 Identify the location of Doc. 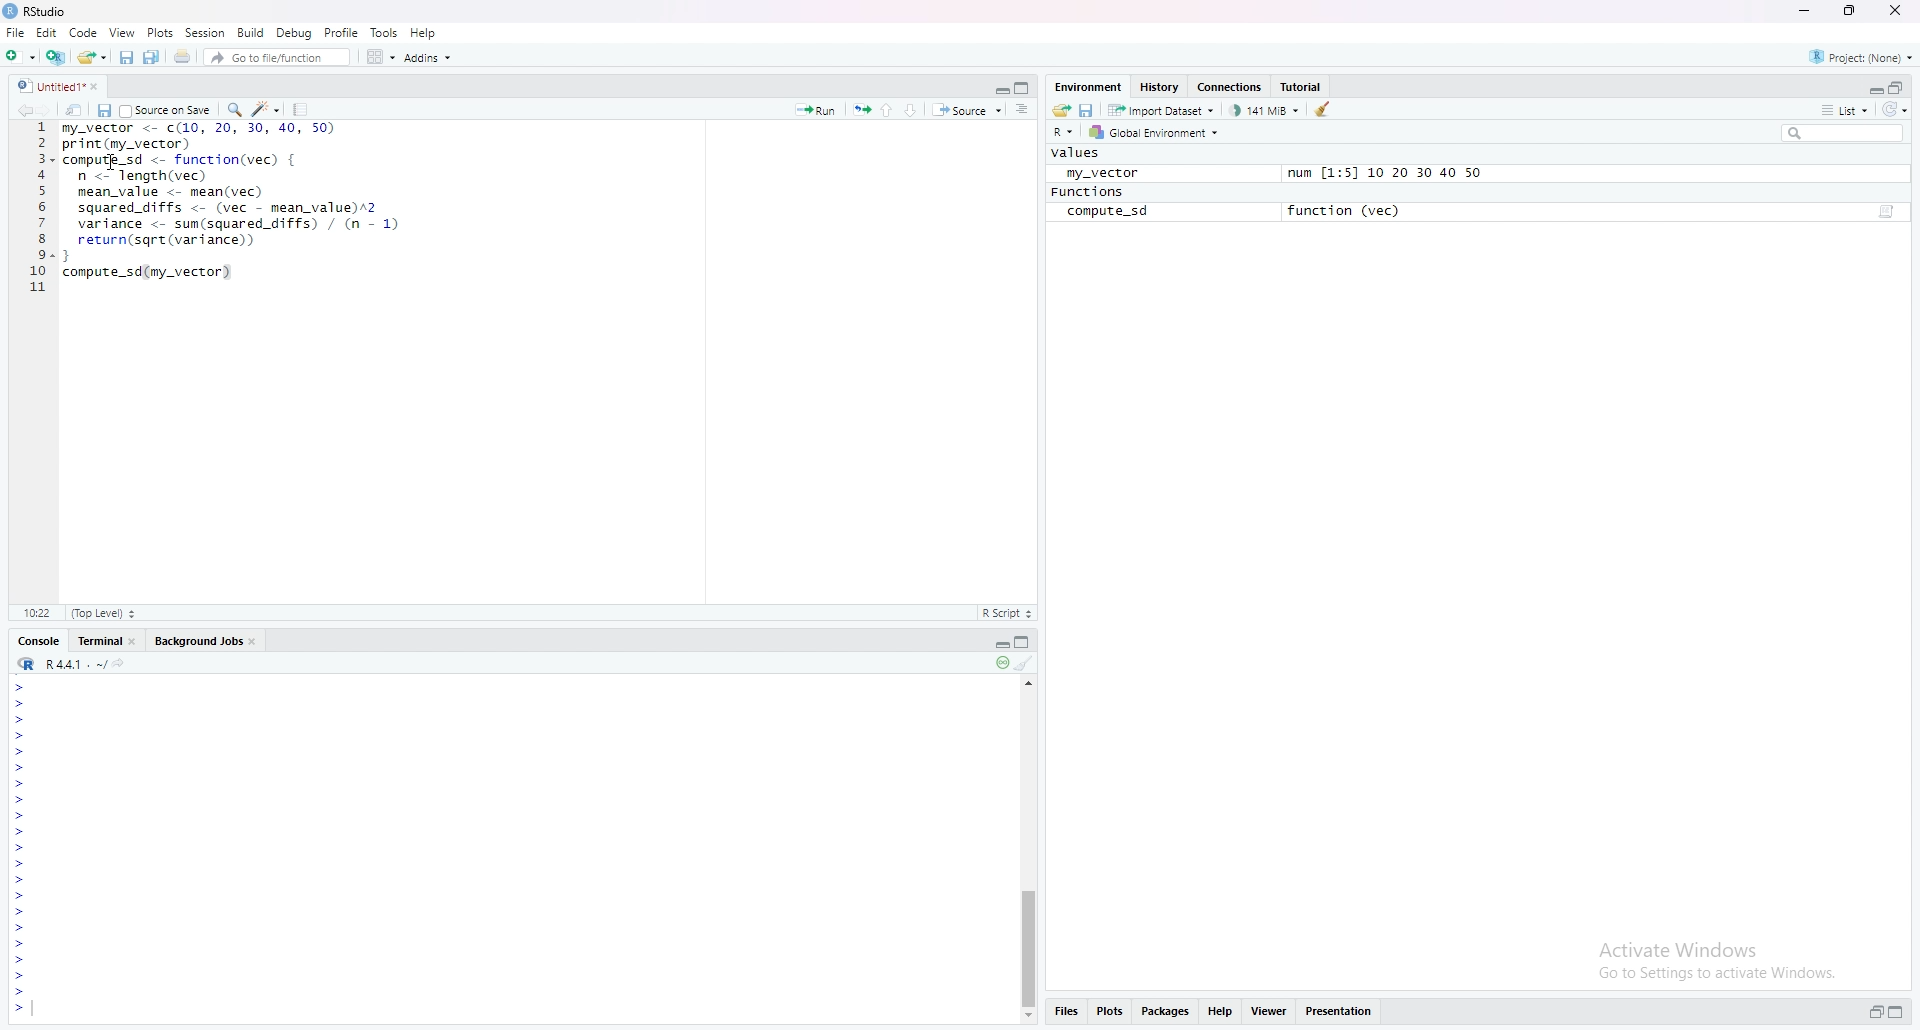
(1884, 213).